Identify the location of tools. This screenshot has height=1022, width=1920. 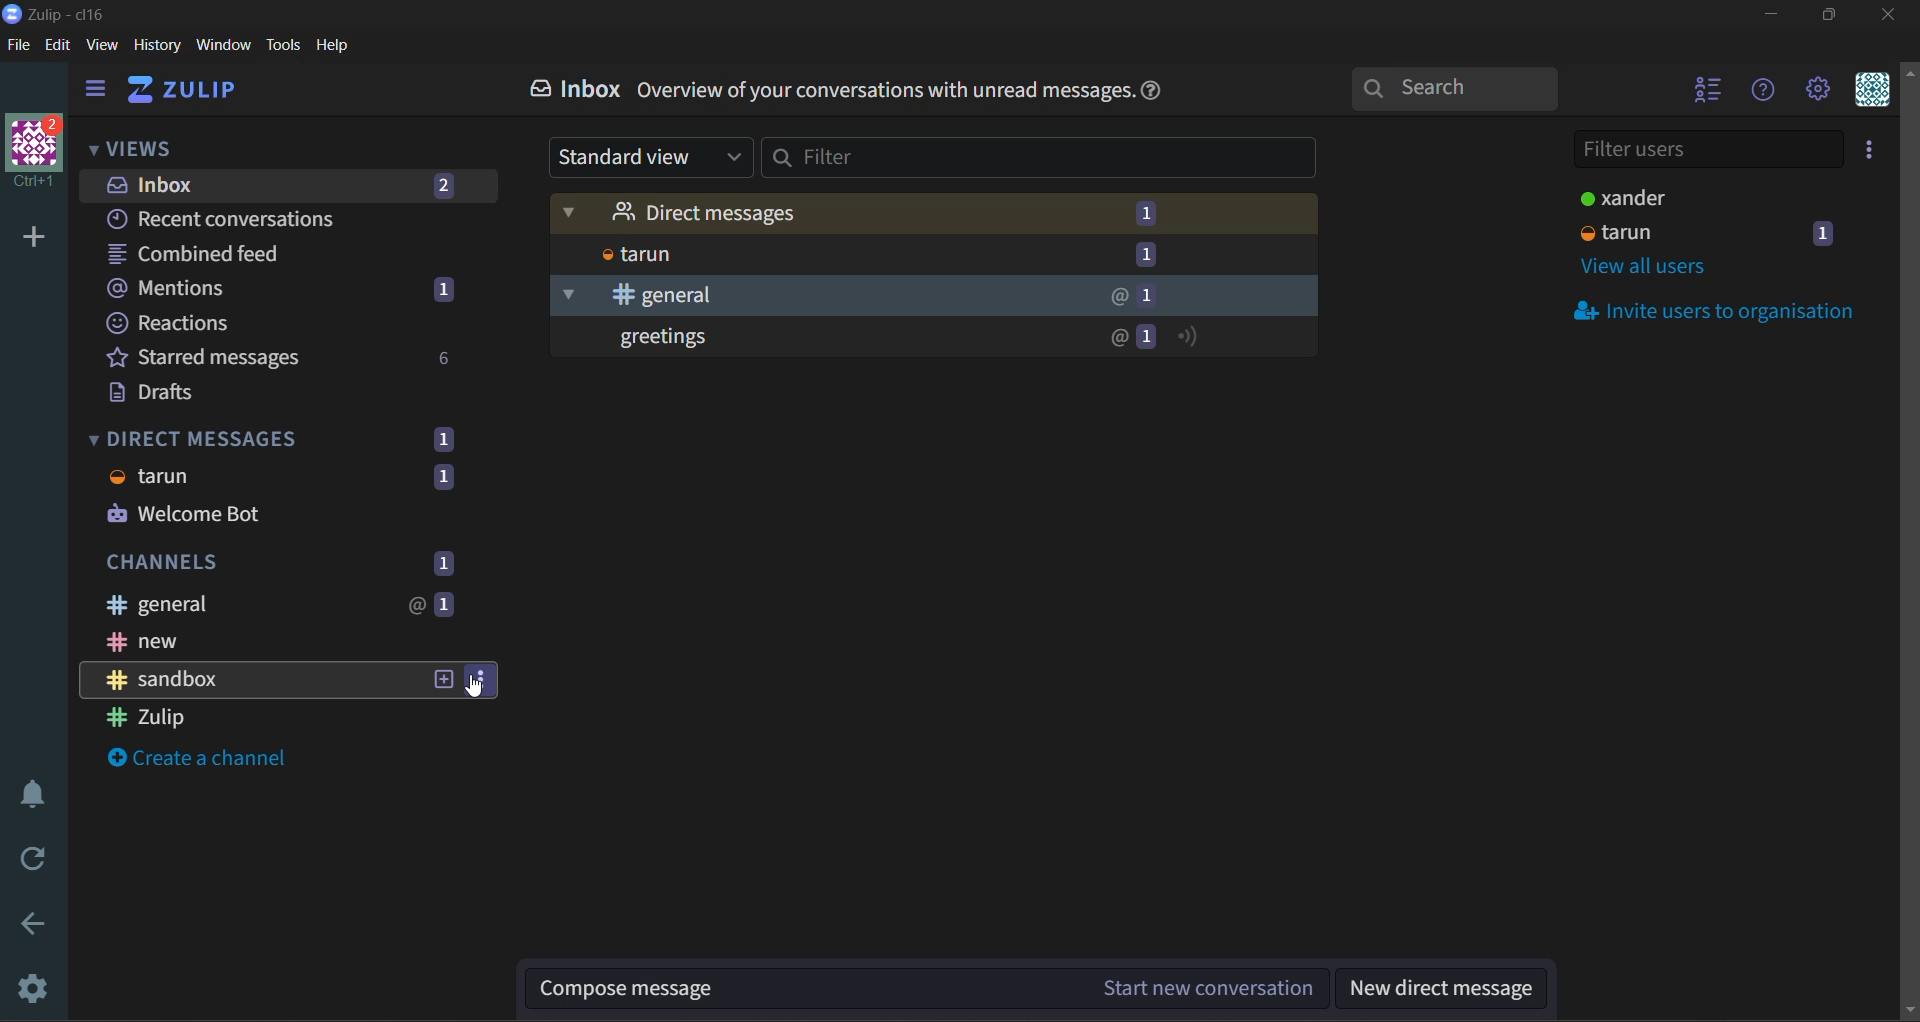
(283, 44).